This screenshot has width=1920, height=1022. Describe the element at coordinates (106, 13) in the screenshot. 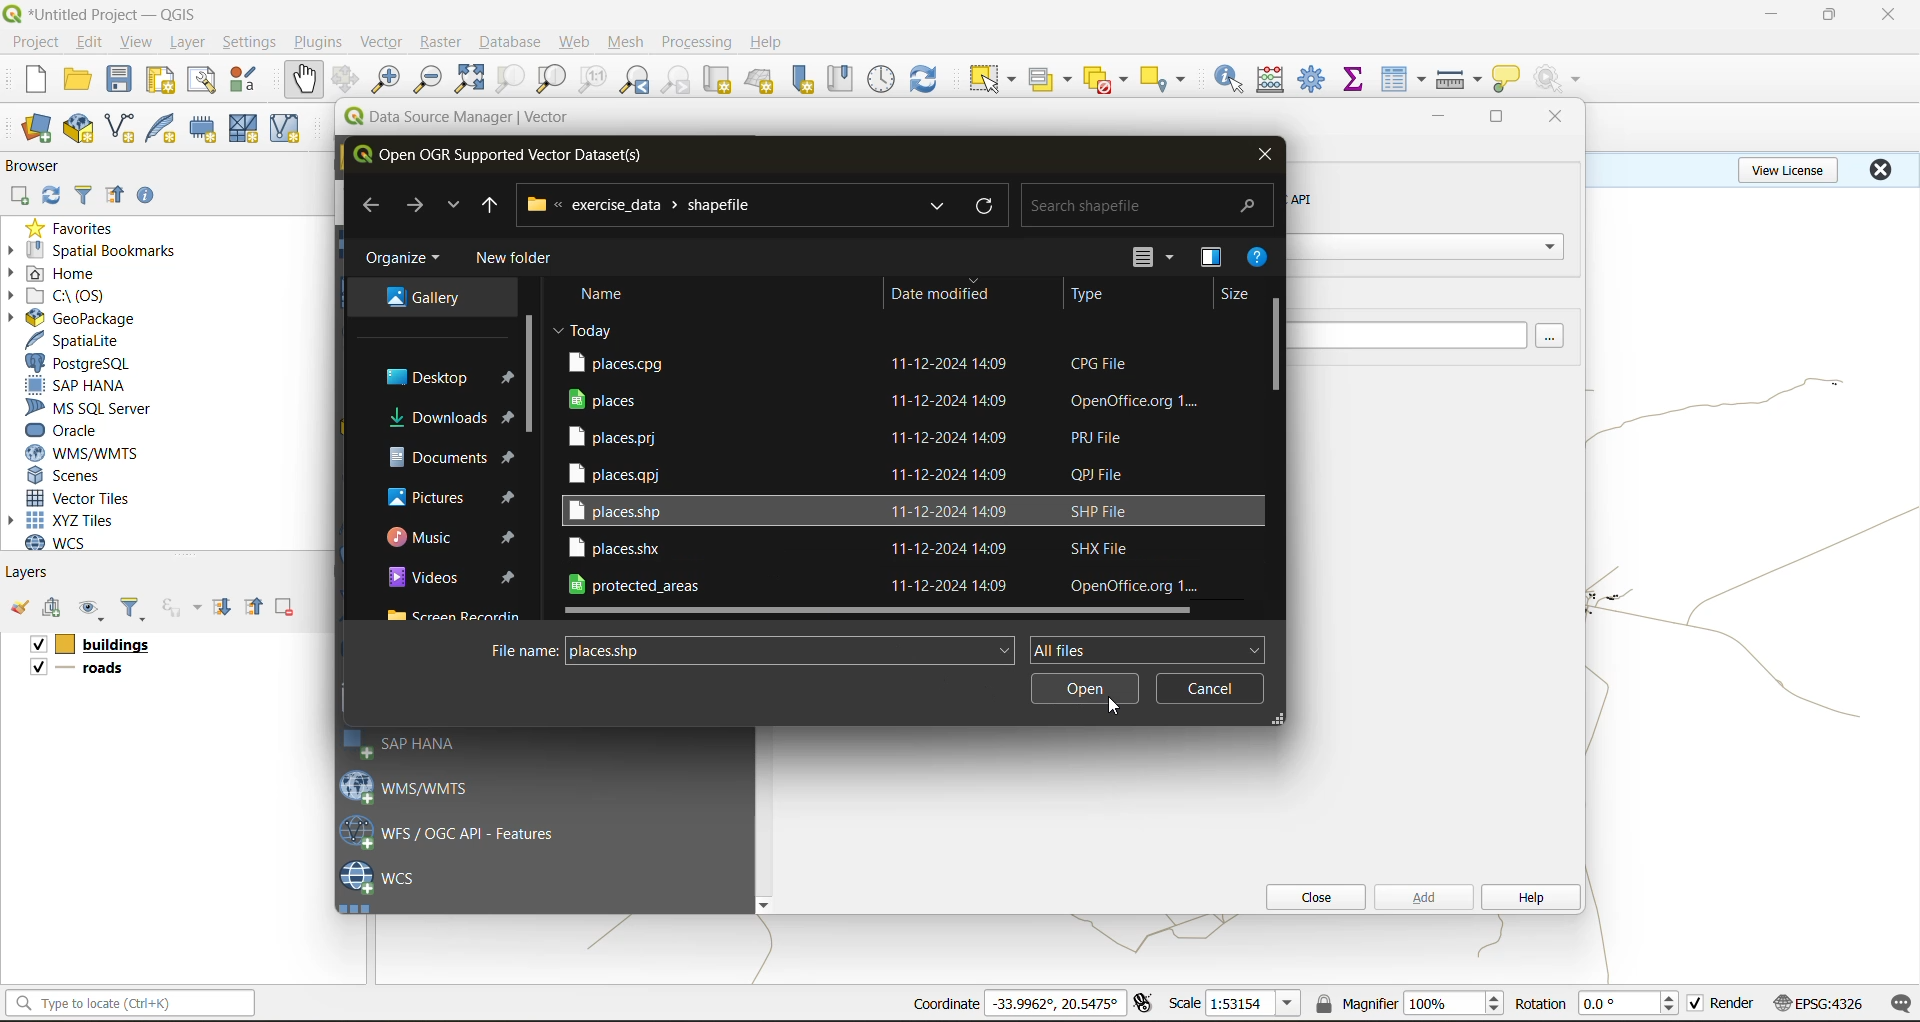

I see `file name and app name` at that location.